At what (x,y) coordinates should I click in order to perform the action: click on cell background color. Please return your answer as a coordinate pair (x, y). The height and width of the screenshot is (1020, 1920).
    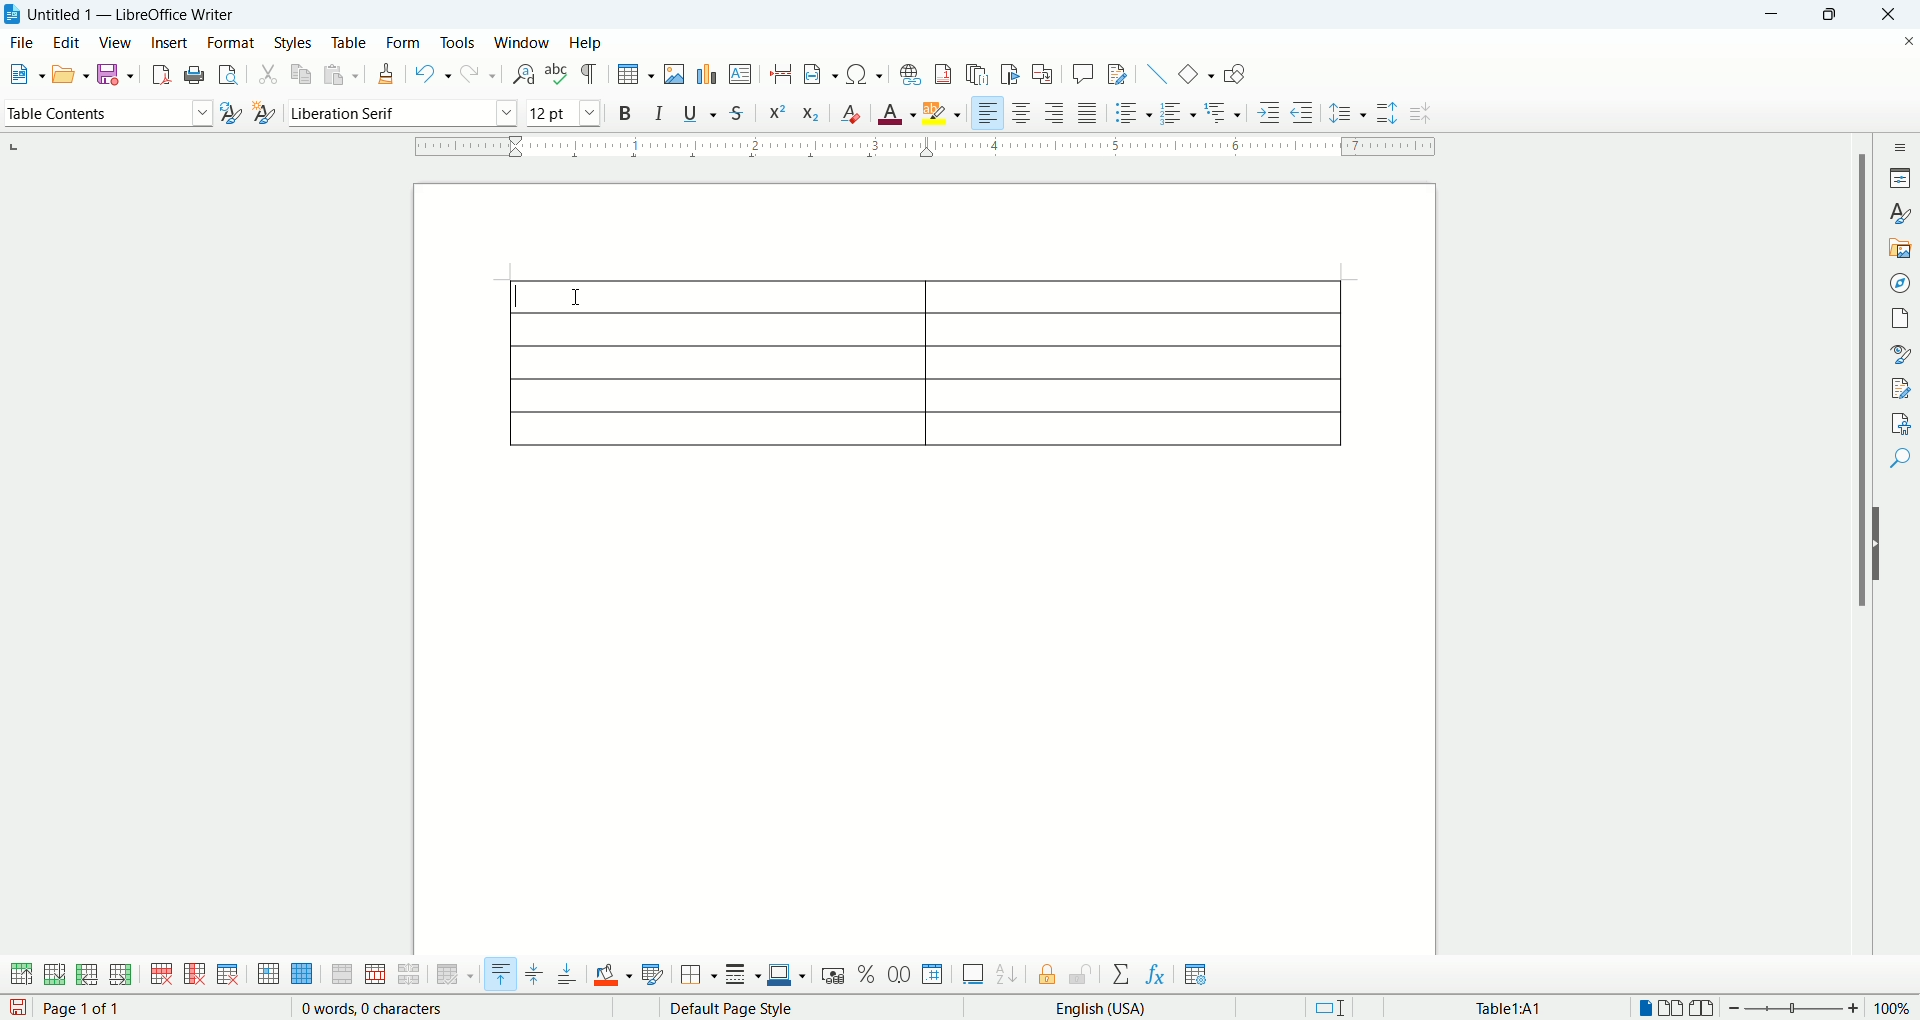
    Looking at the image, I should click on (614, 976).